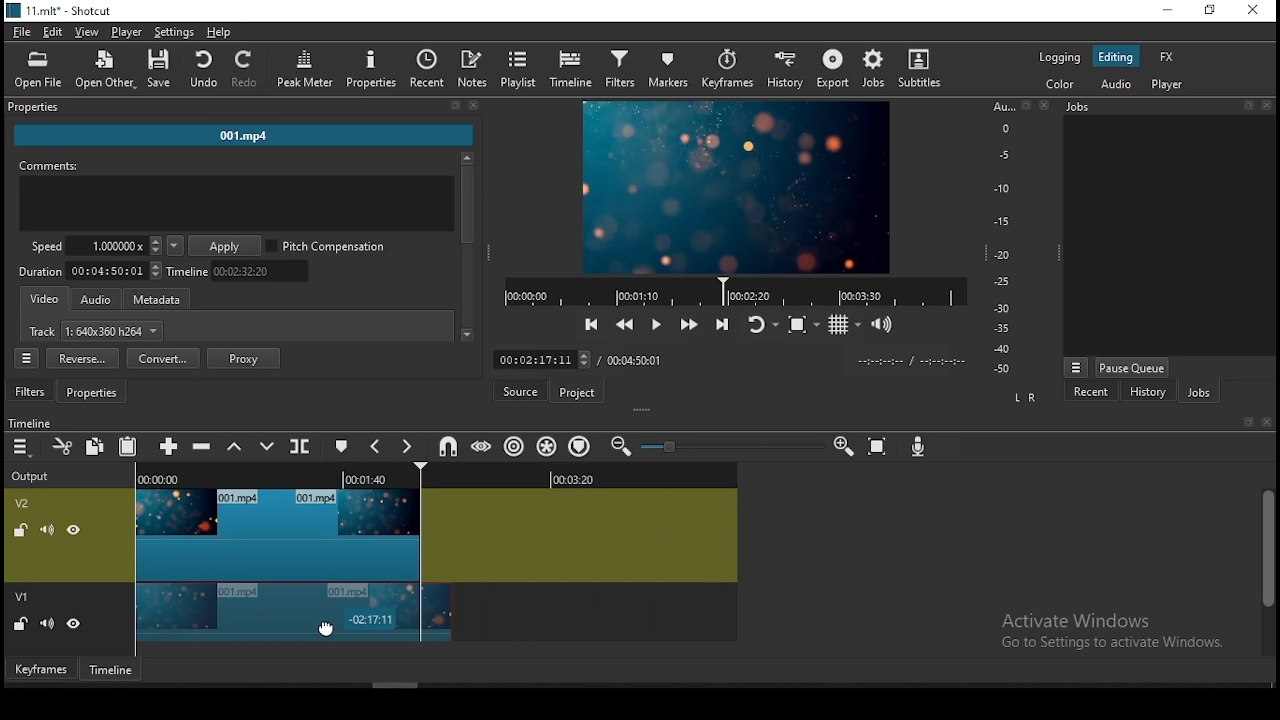 The height and width of the screenshot is (720, 1280). I want to click on audio scale, so click(1017, 239).